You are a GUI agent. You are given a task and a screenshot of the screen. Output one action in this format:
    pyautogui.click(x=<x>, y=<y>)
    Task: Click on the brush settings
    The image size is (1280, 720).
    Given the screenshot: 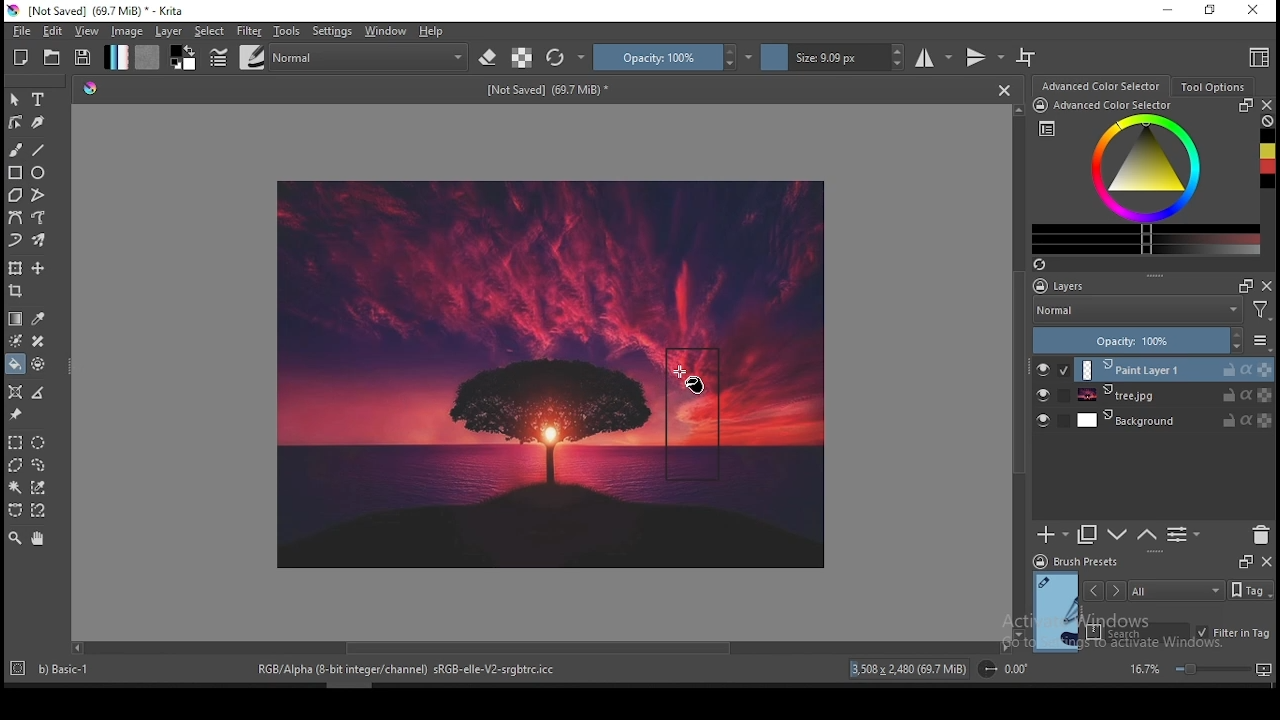 What is the action you would take?
    pyautogui.click(x=217, y=56)
    